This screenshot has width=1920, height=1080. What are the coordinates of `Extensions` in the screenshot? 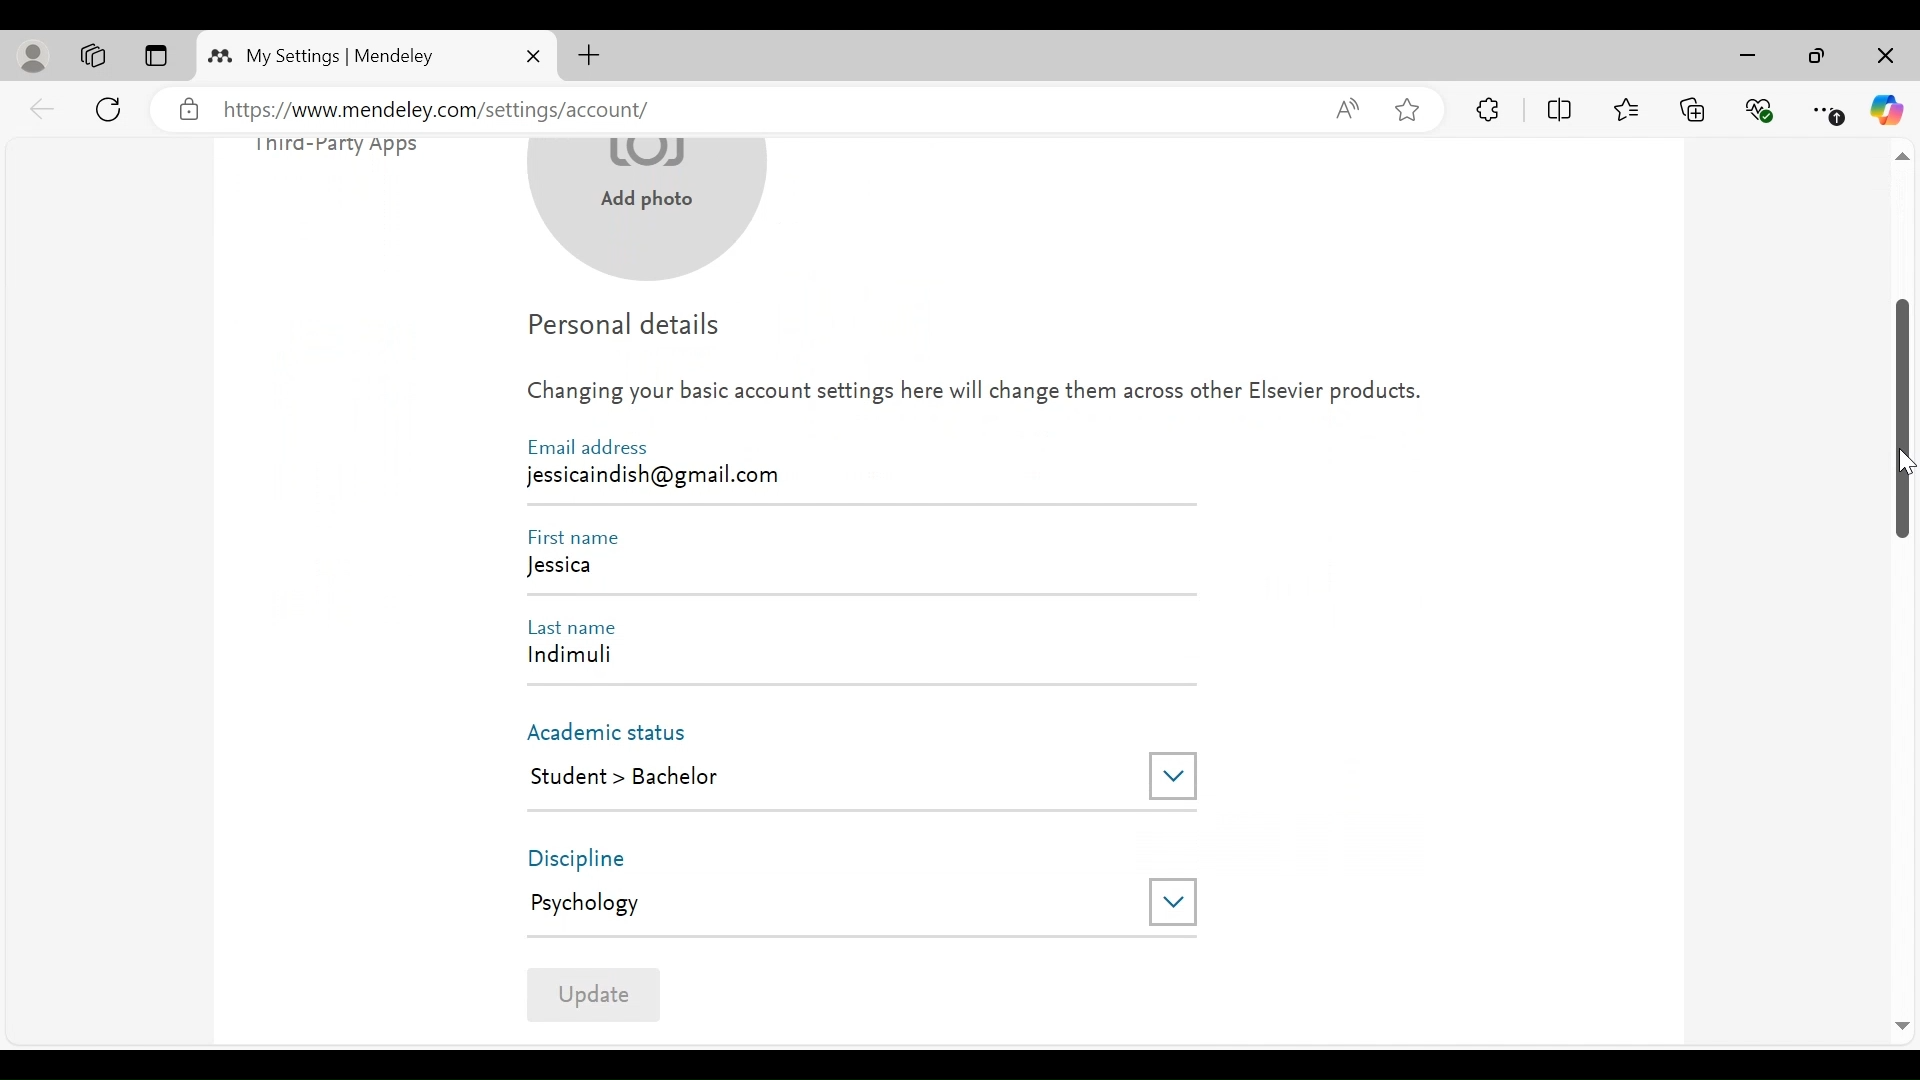 It's located at (1489, 109).